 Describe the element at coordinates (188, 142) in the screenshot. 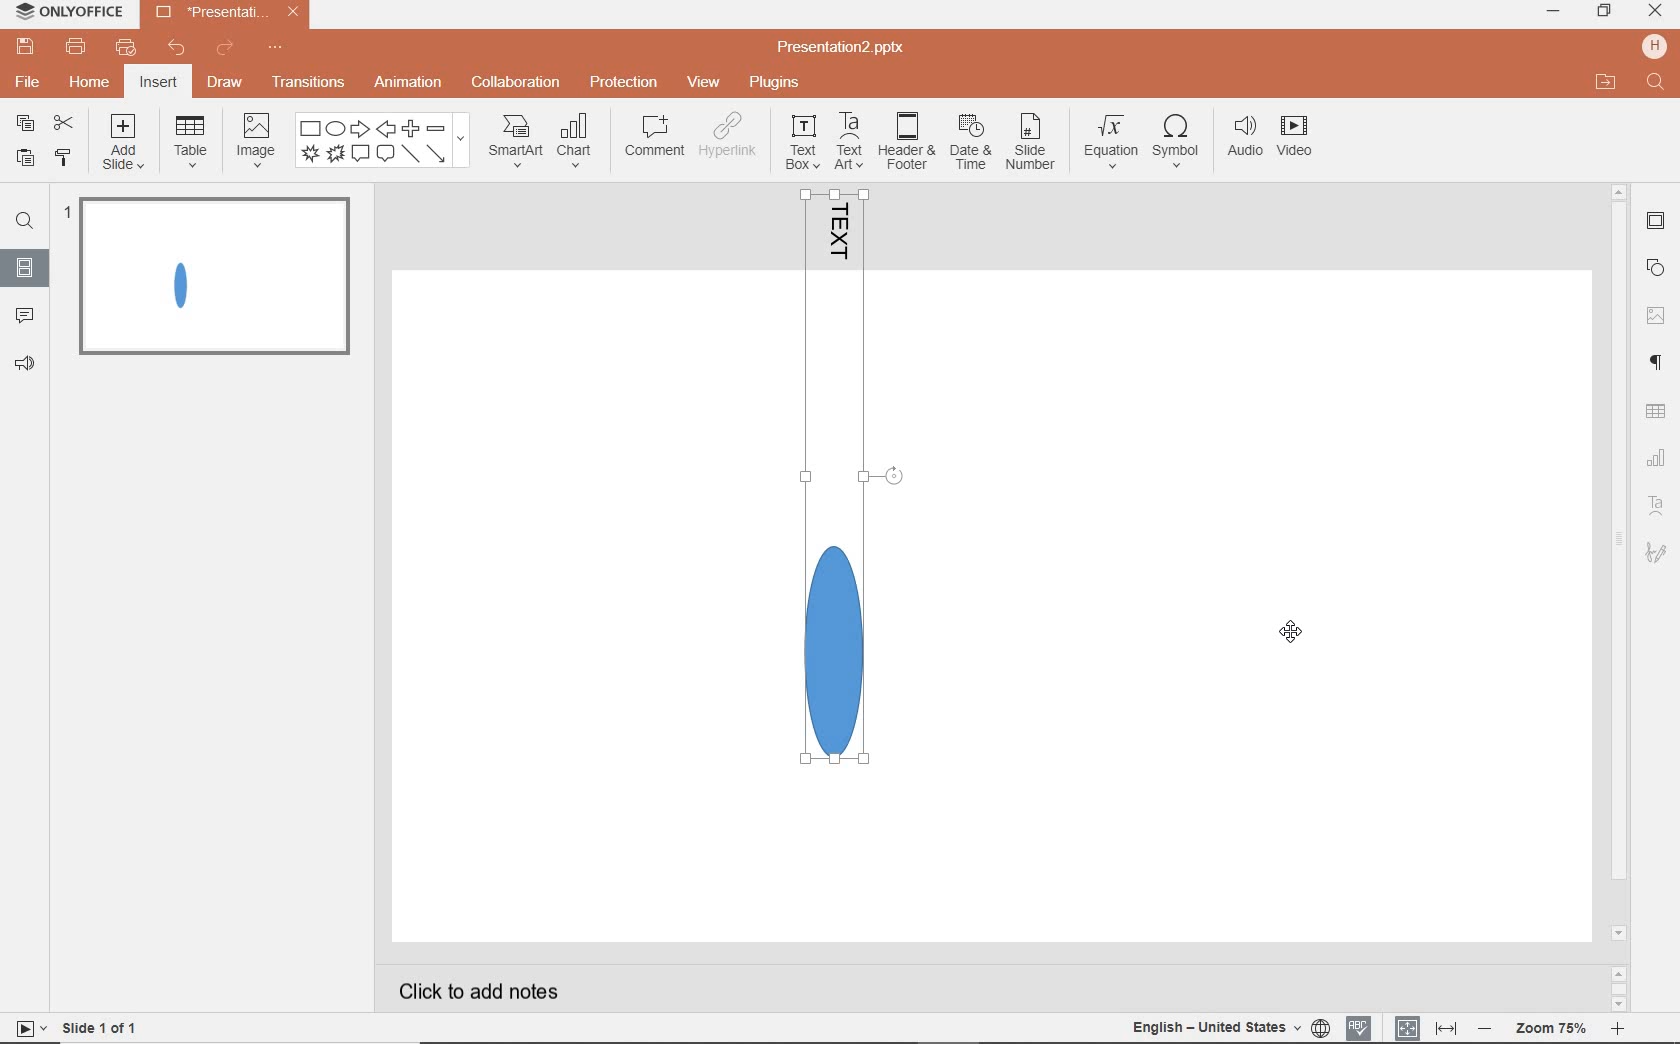

I see `table` at that location.